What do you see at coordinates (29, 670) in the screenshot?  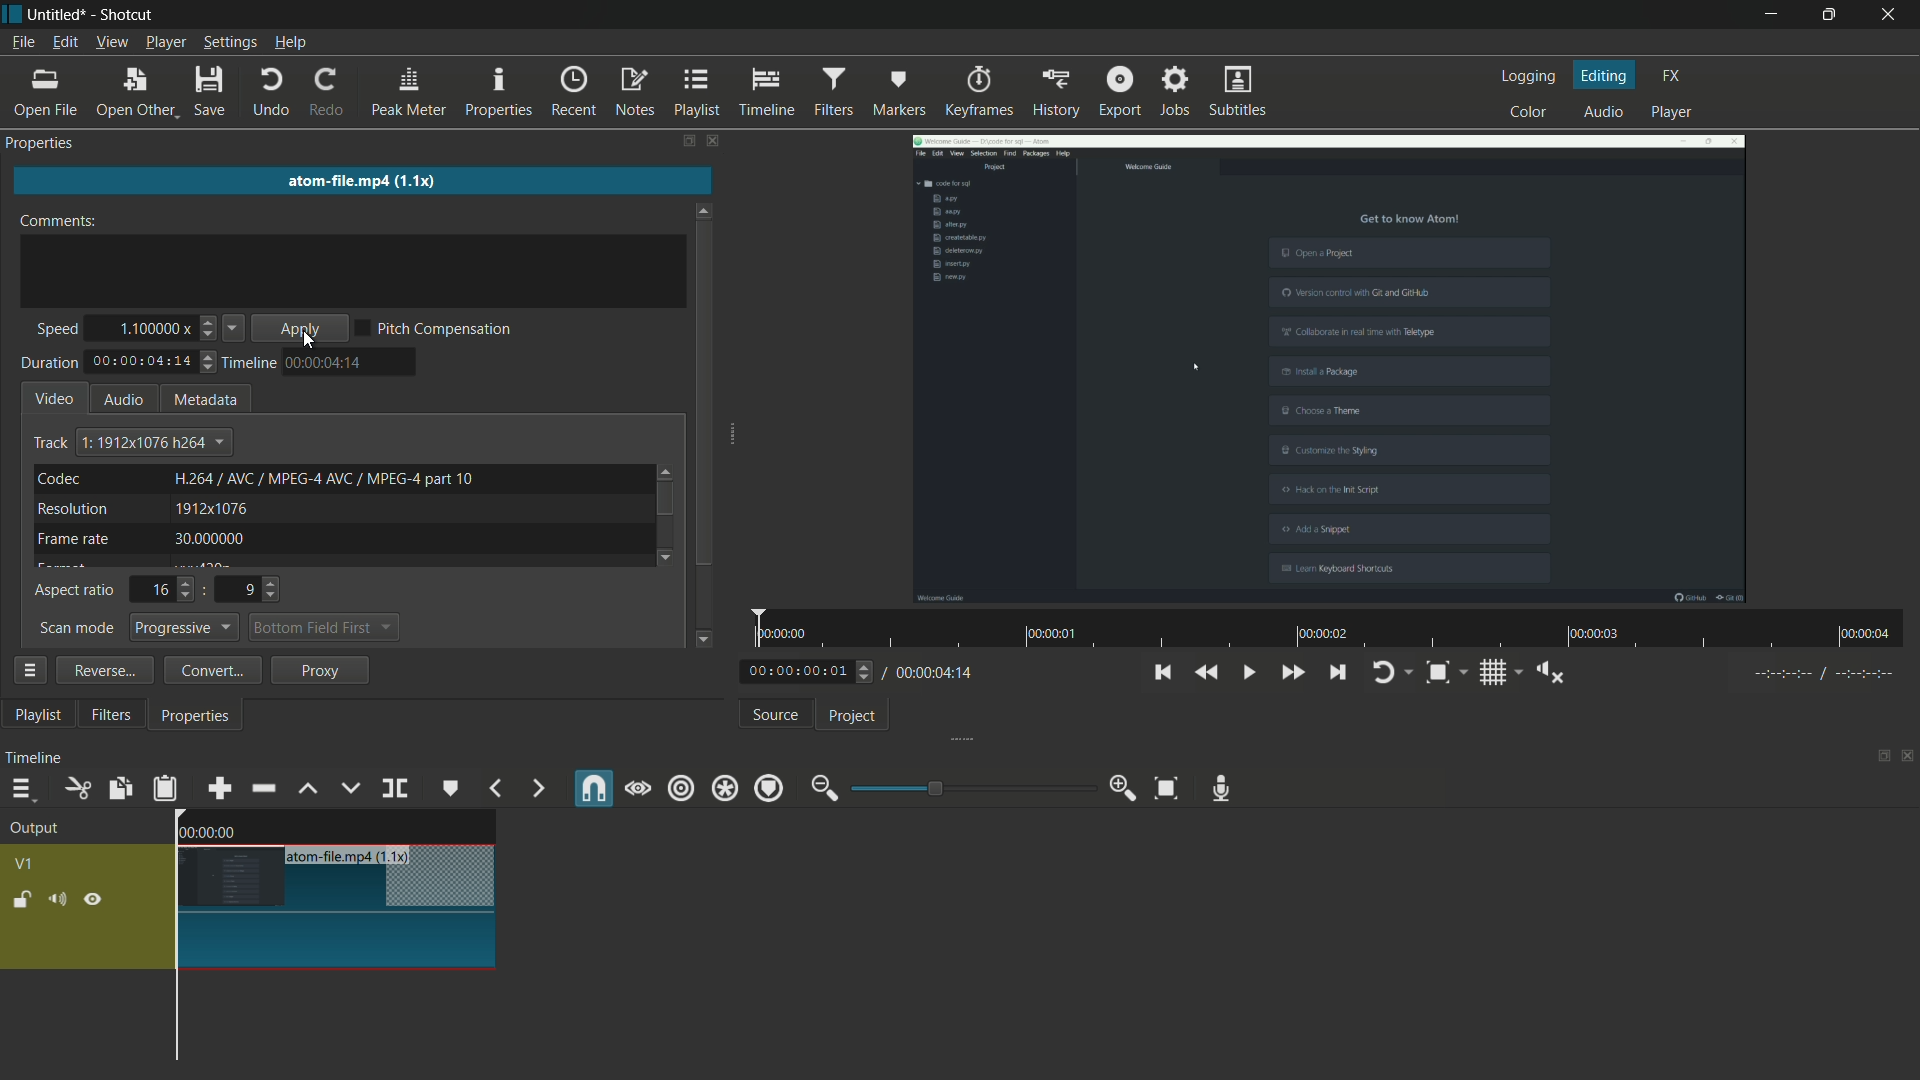 I see `more` at bounding box center [29, 670].